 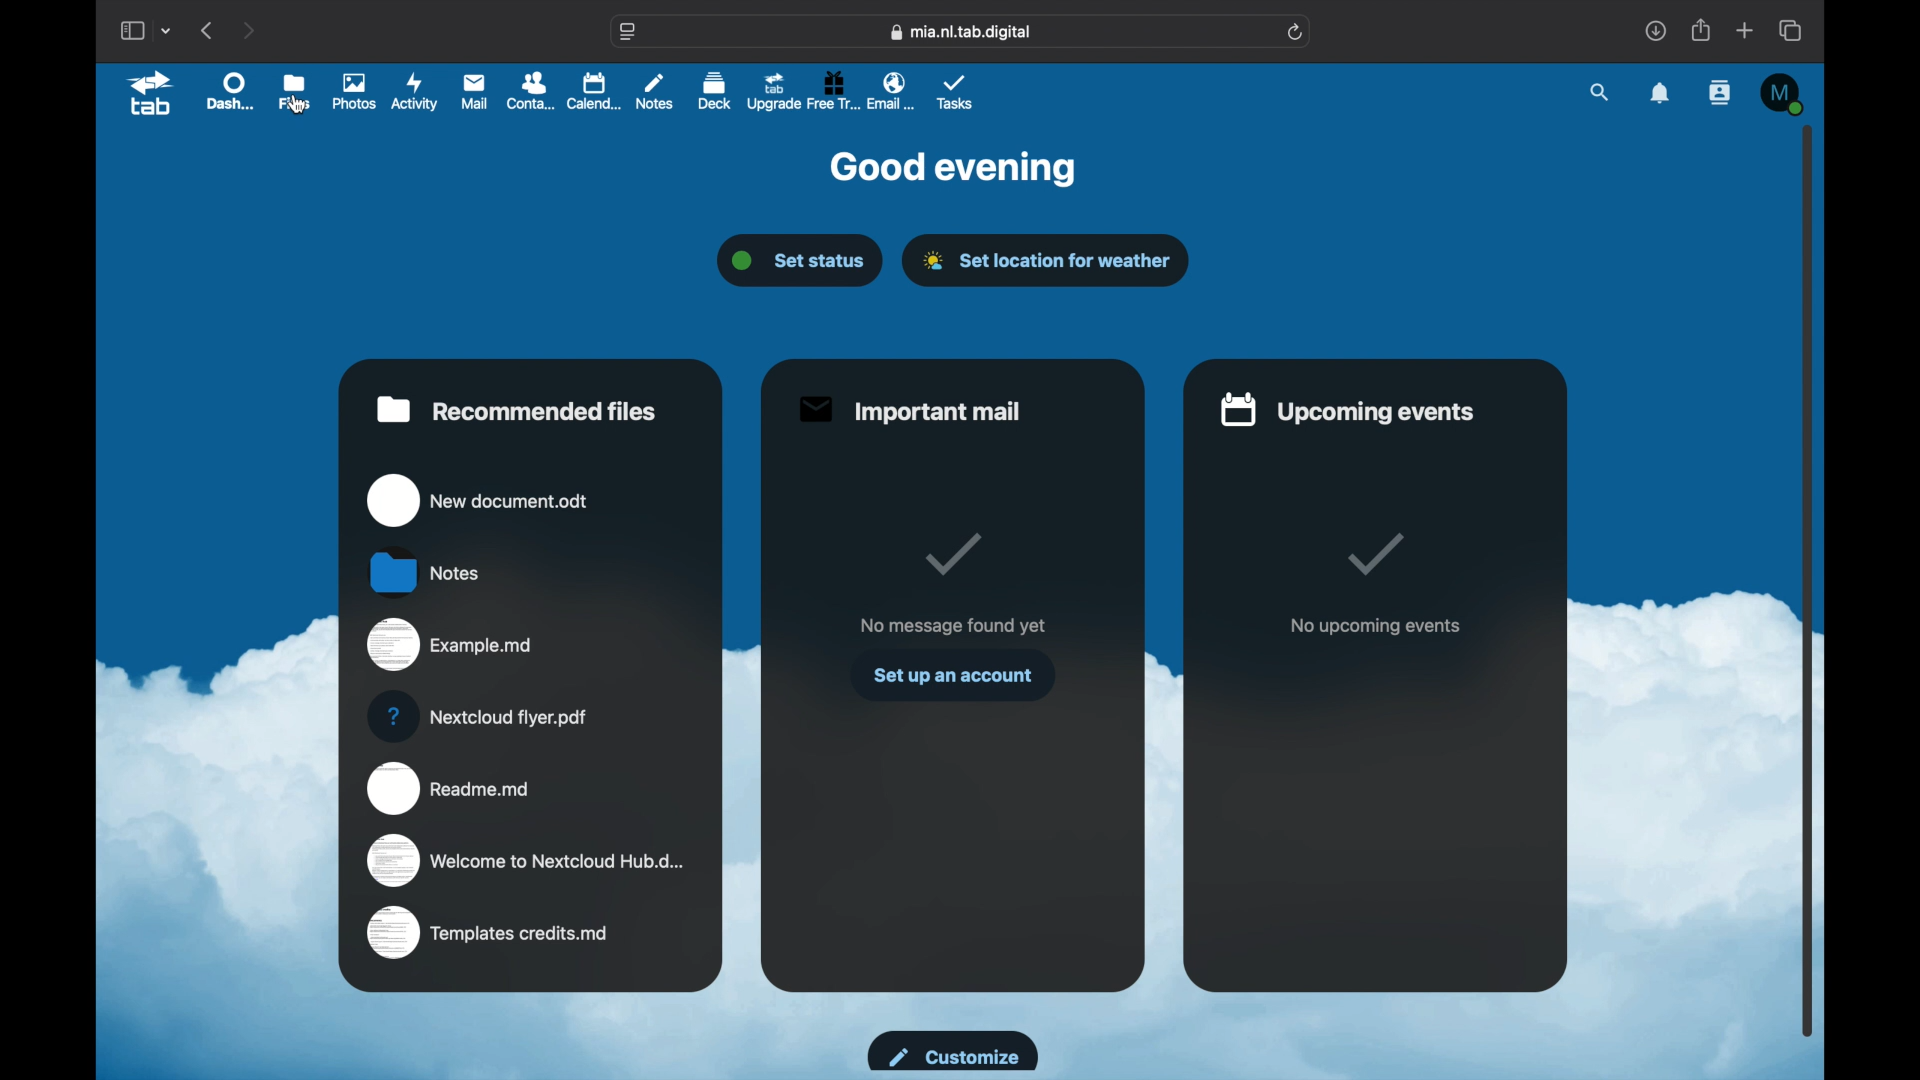 What do you see at coordinates (653, 92) in the screenshot?
I see `notes` at bounding box center [653, 92].